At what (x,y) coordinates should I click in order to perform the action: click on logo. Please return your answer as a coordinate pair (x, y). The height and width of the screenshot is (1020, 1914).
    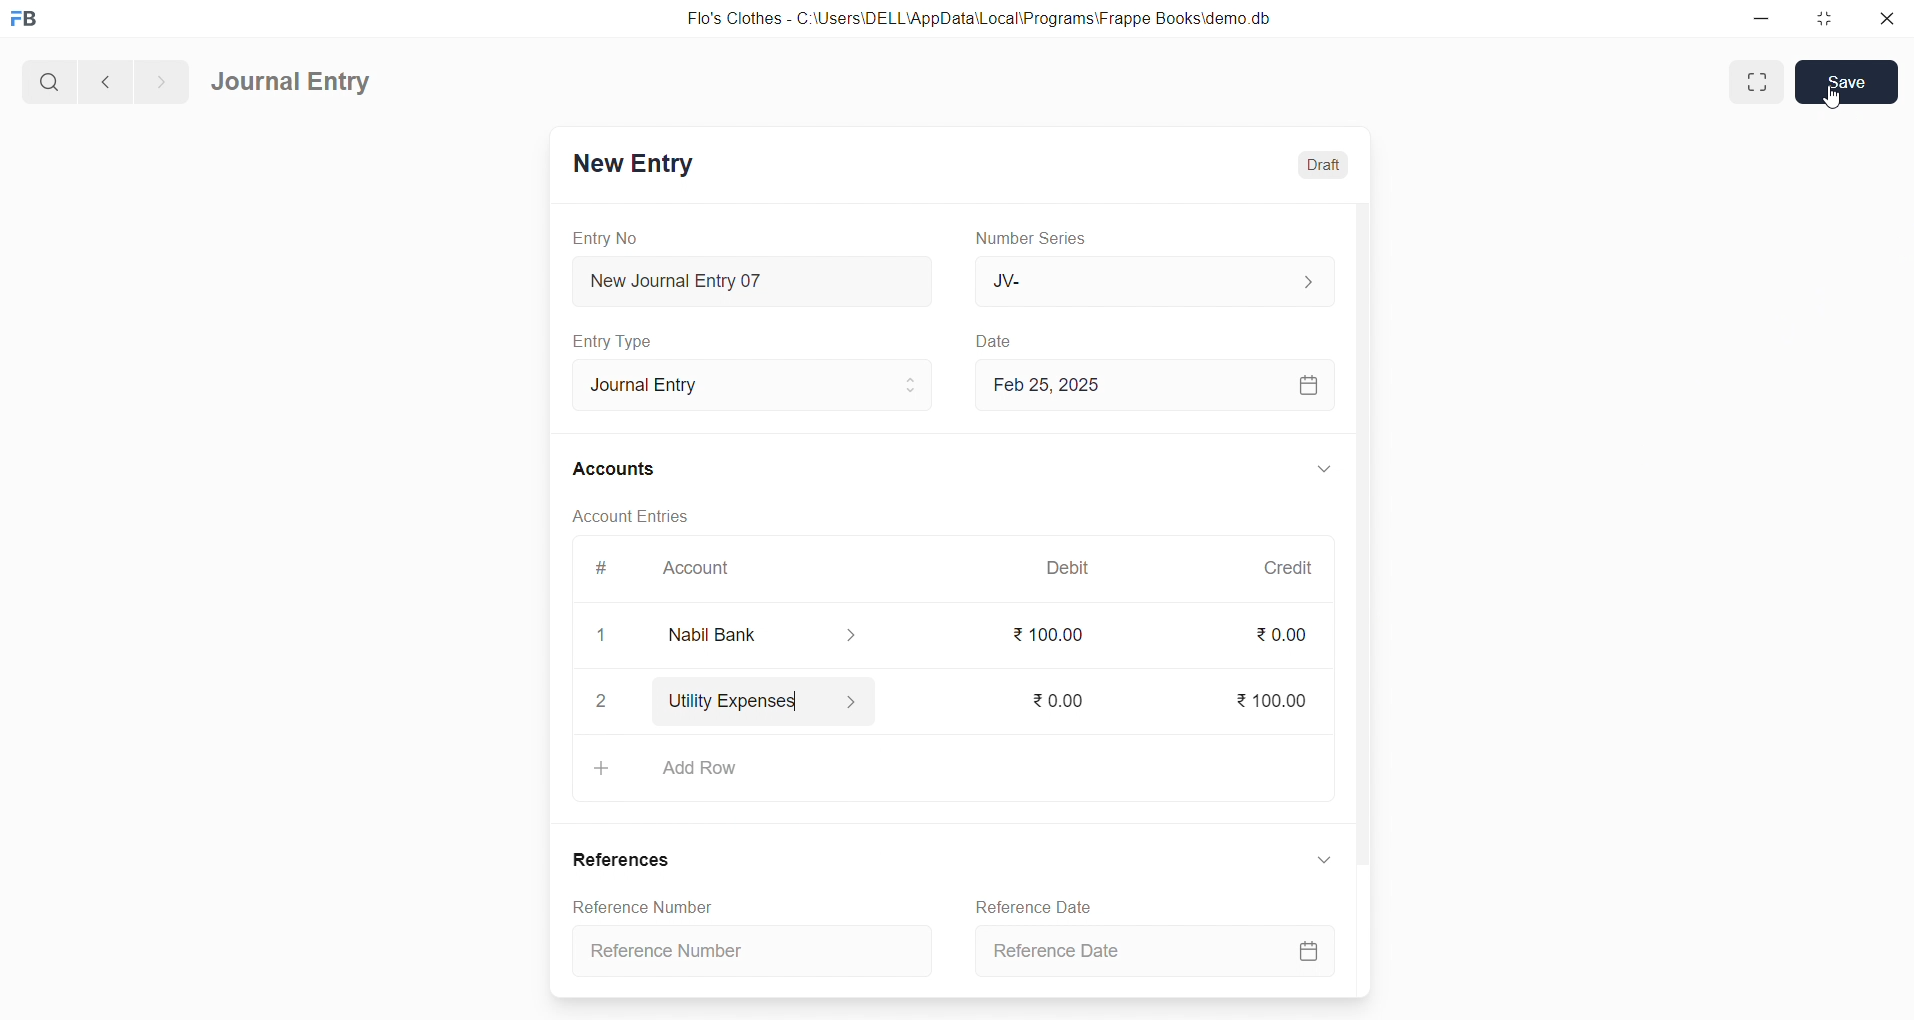
    Looking at the image, I should click on (29, 20).